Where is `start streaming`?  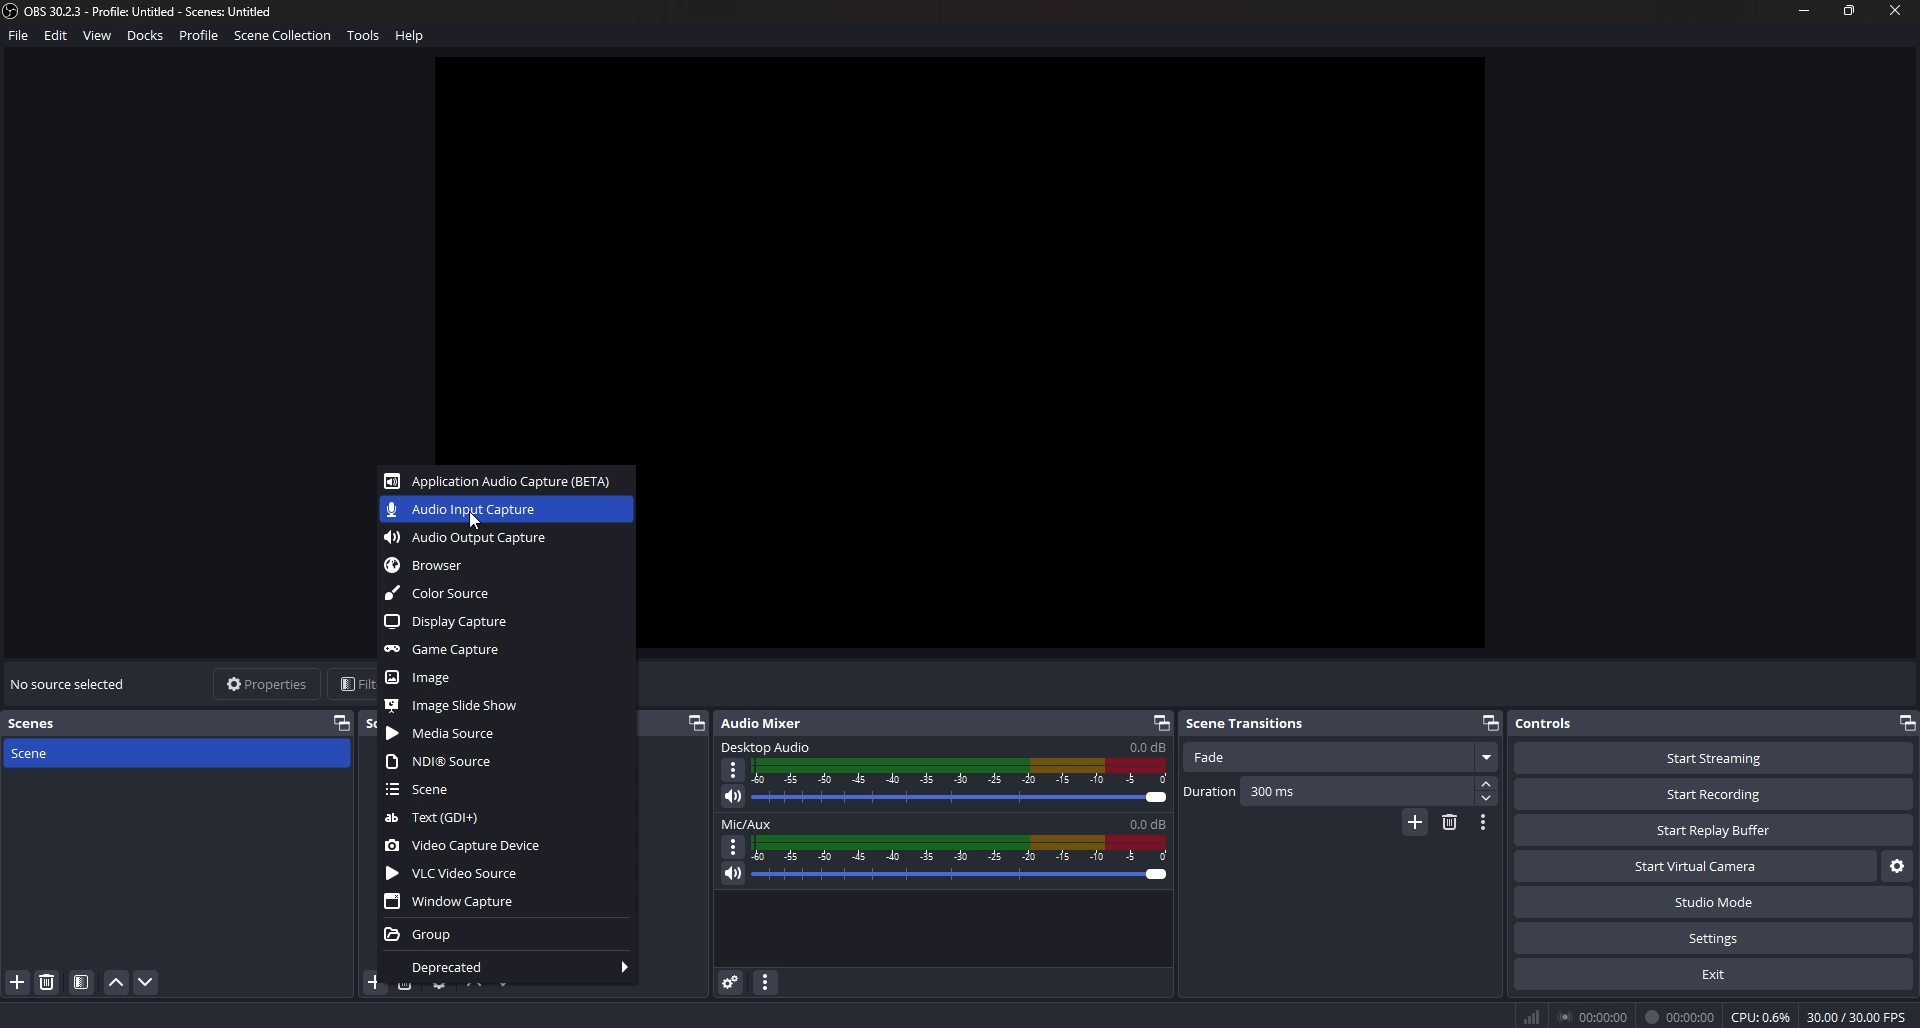 start streaming is located at coordinates (1714, 758).